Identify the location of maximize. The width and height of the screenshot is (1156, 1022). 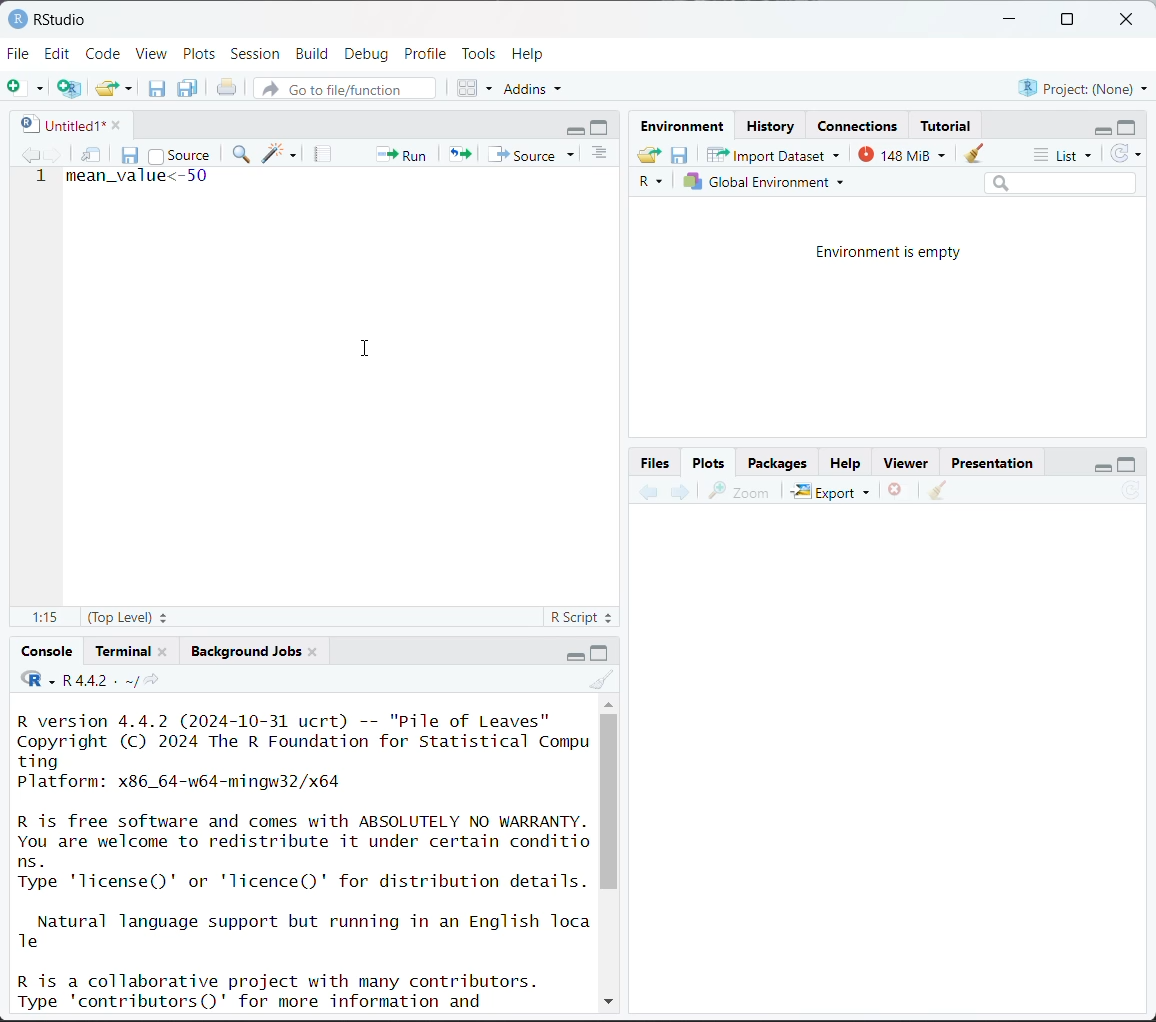
(601, 652).